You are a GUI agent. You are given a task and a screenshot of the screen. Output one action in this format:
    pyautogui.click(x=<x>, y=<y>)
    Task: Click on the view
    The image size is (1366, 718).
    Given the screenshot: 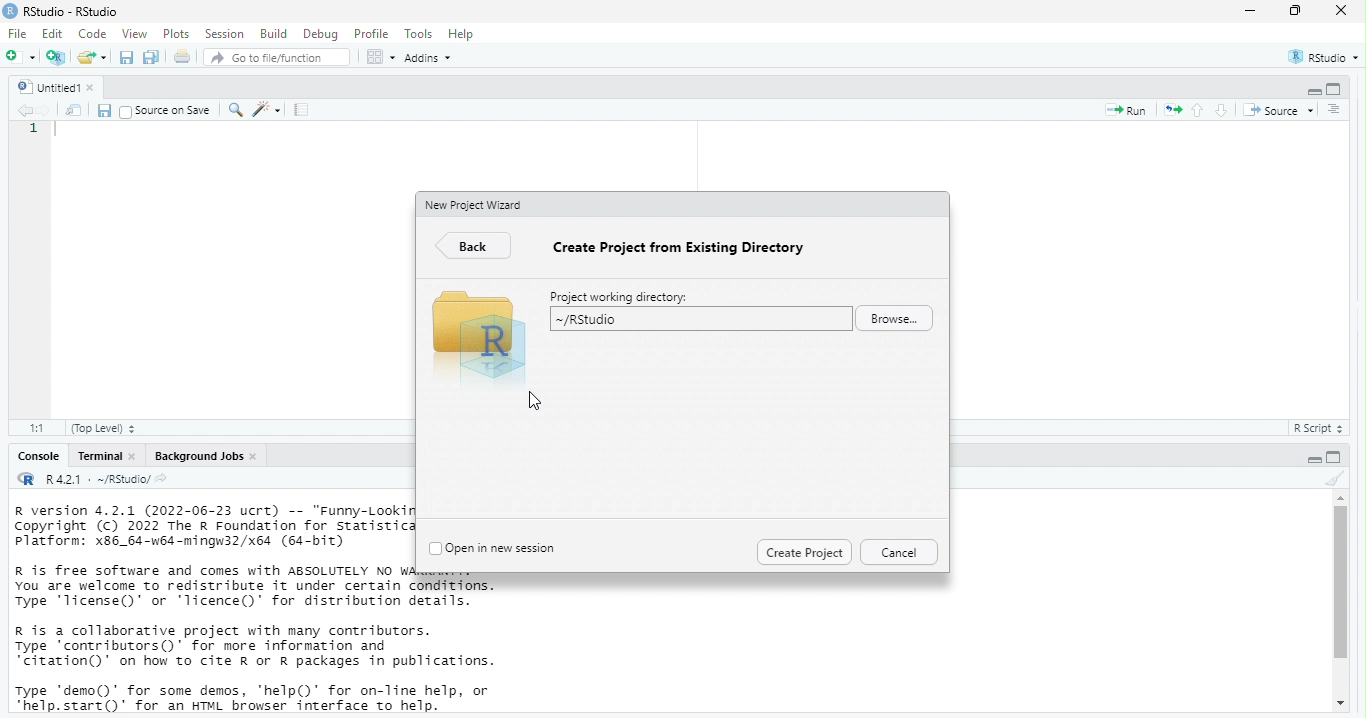 What is the action you would take?
    pyautogui.click(x=133, y=34)
    